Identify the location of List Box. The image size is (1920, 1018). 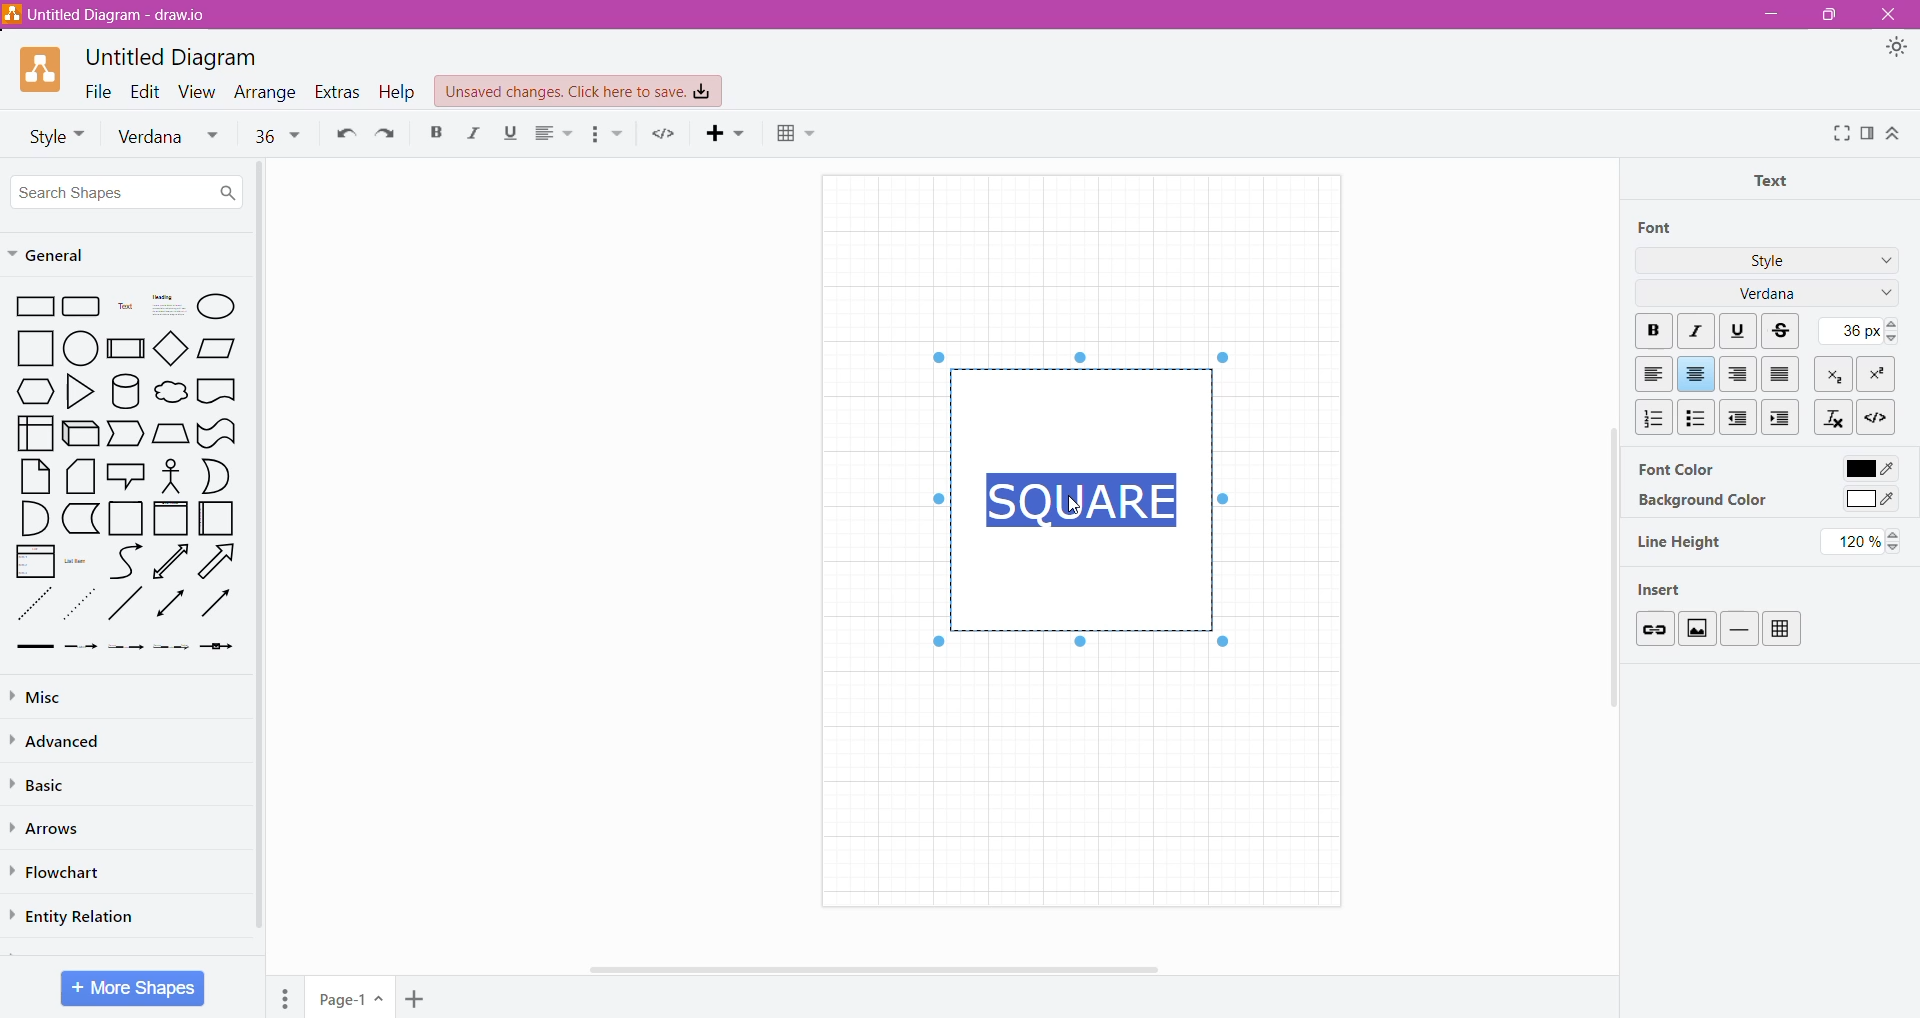
(33, 561).